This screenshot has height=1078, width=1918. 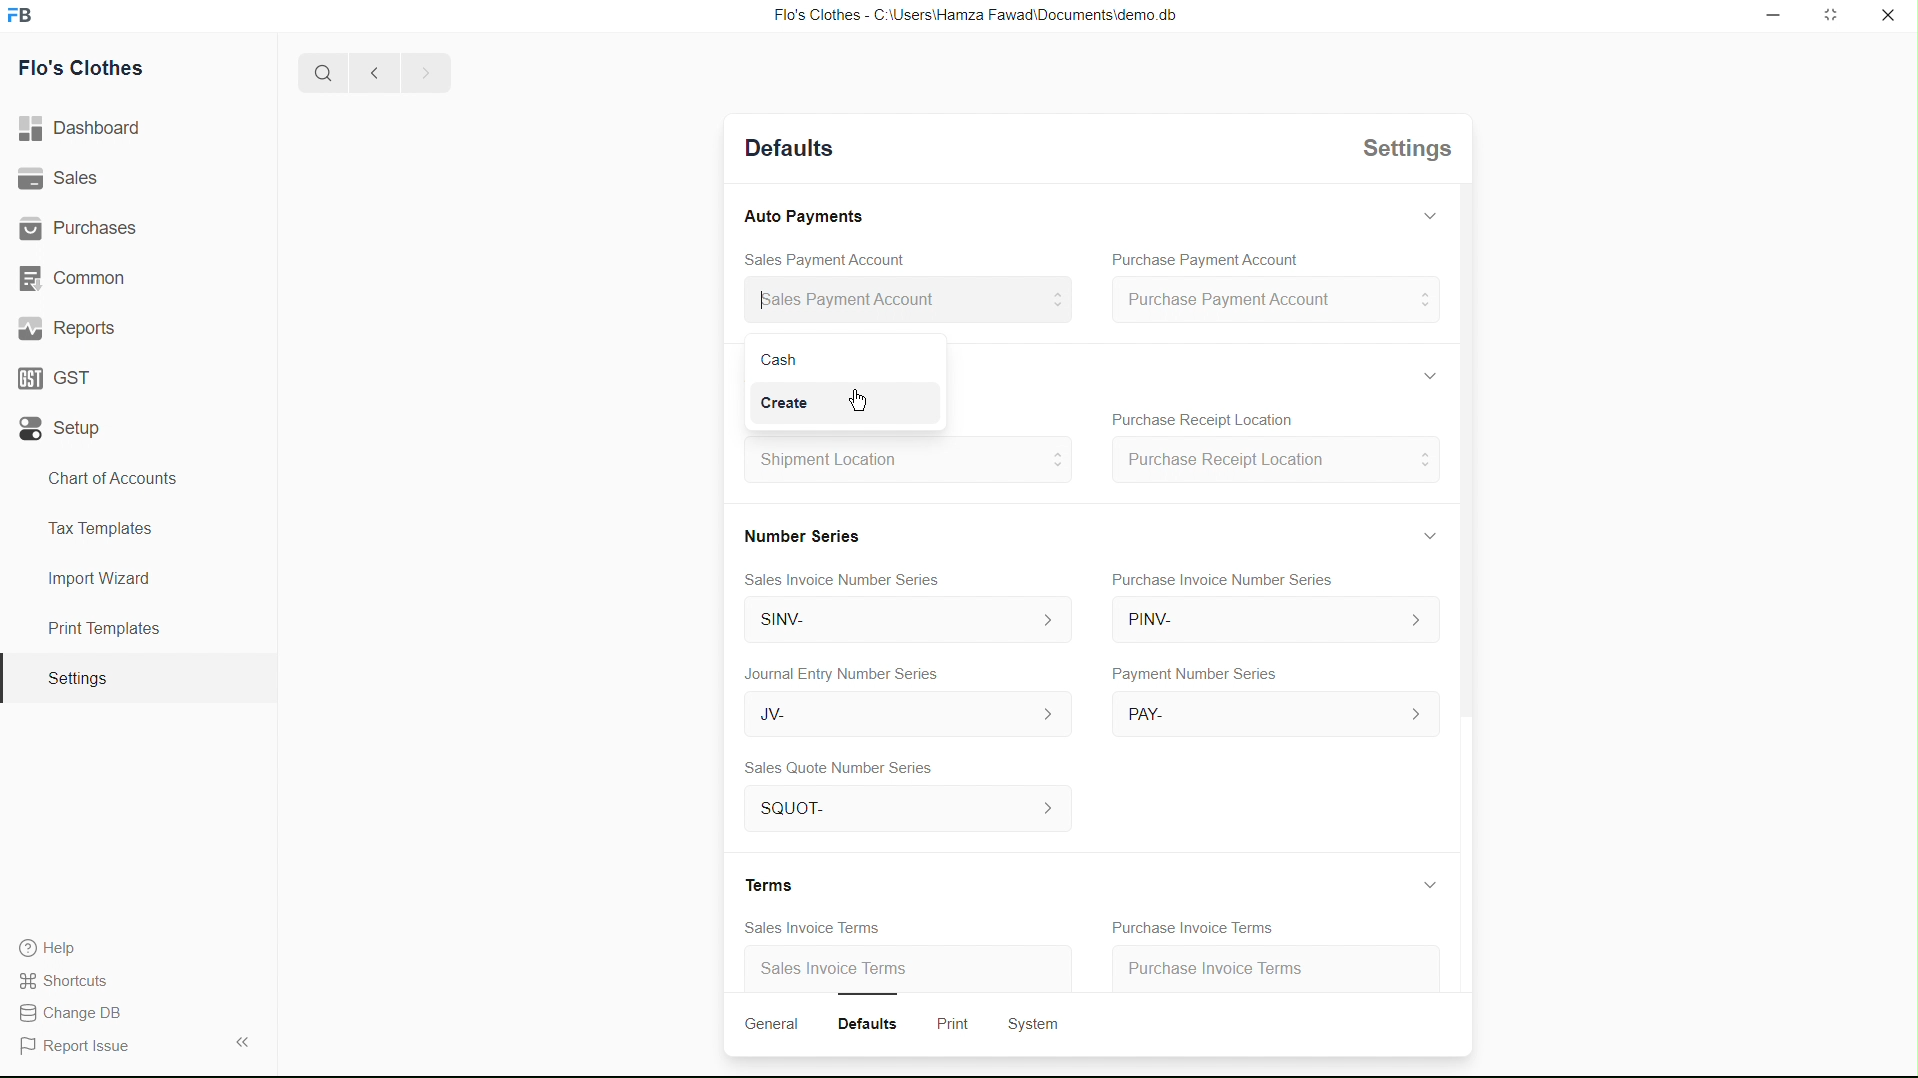 I want to click on Create, so click(x=795, y=405).